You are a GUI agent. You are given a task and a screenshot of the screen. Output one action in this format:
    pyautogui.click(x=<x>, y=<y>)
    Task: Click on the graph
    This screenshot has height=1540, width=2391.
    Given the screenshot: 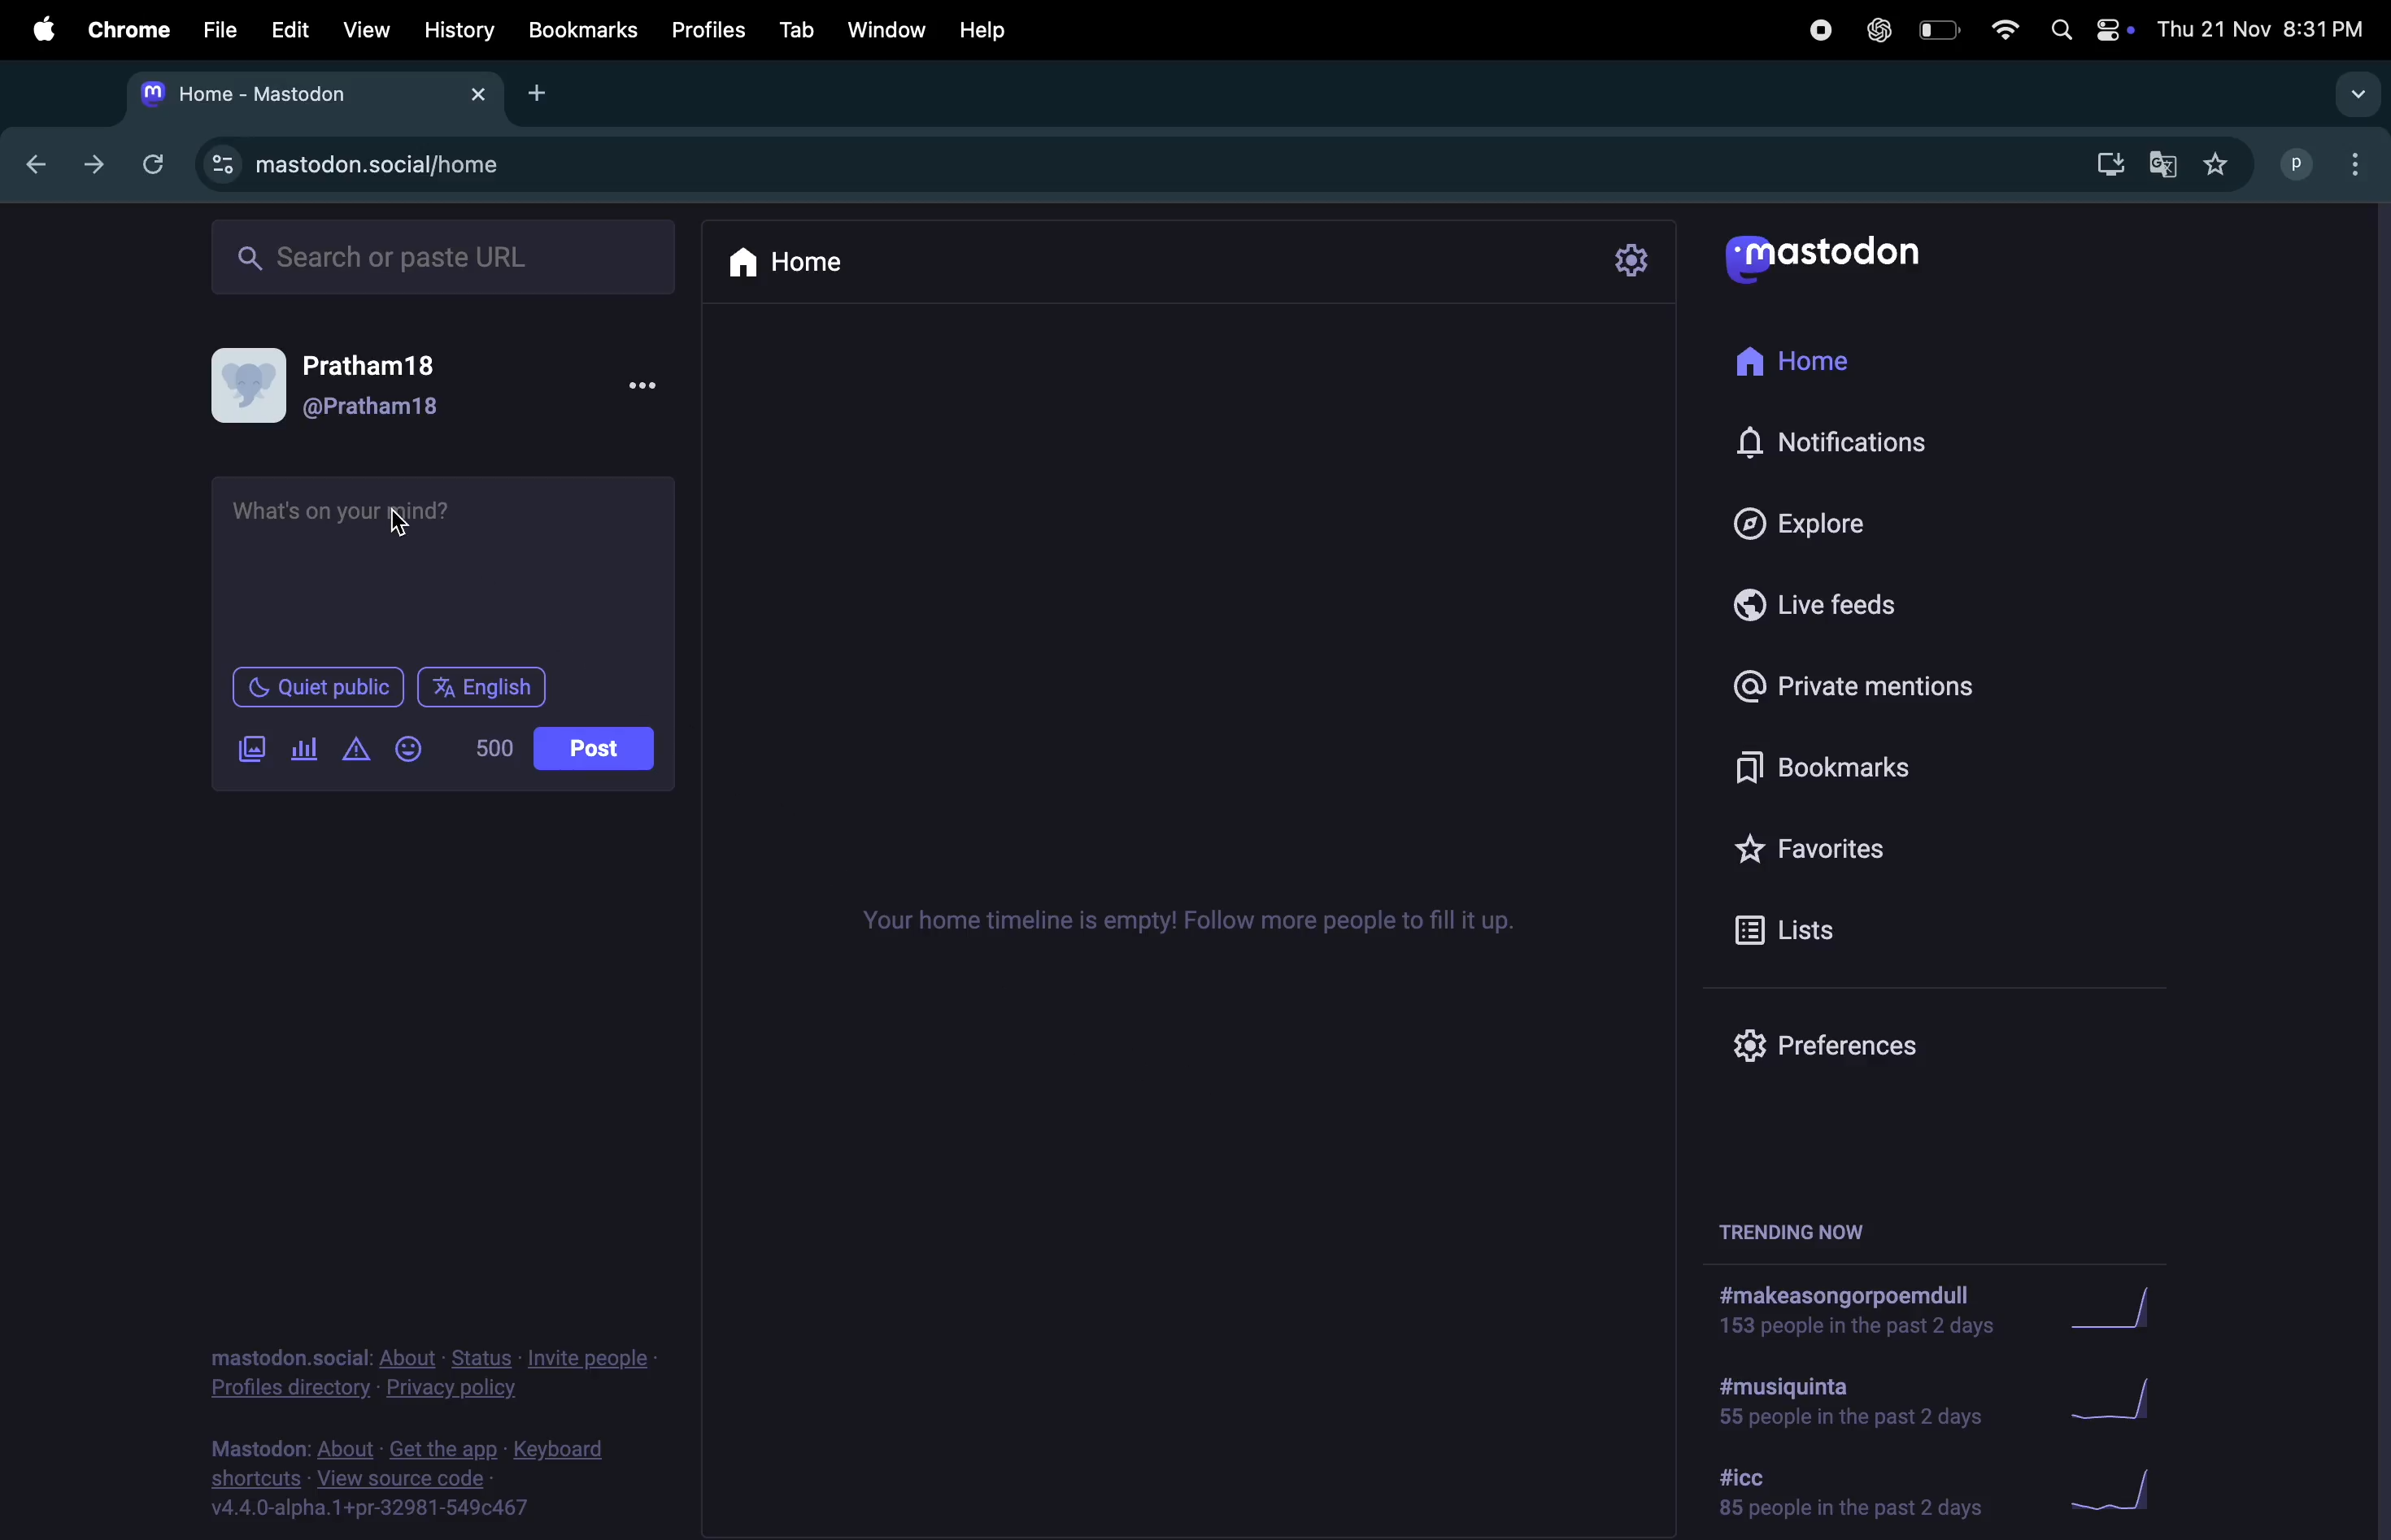 What is the action you would take?
    pyautogui.click(x=2120, y=1400)
    